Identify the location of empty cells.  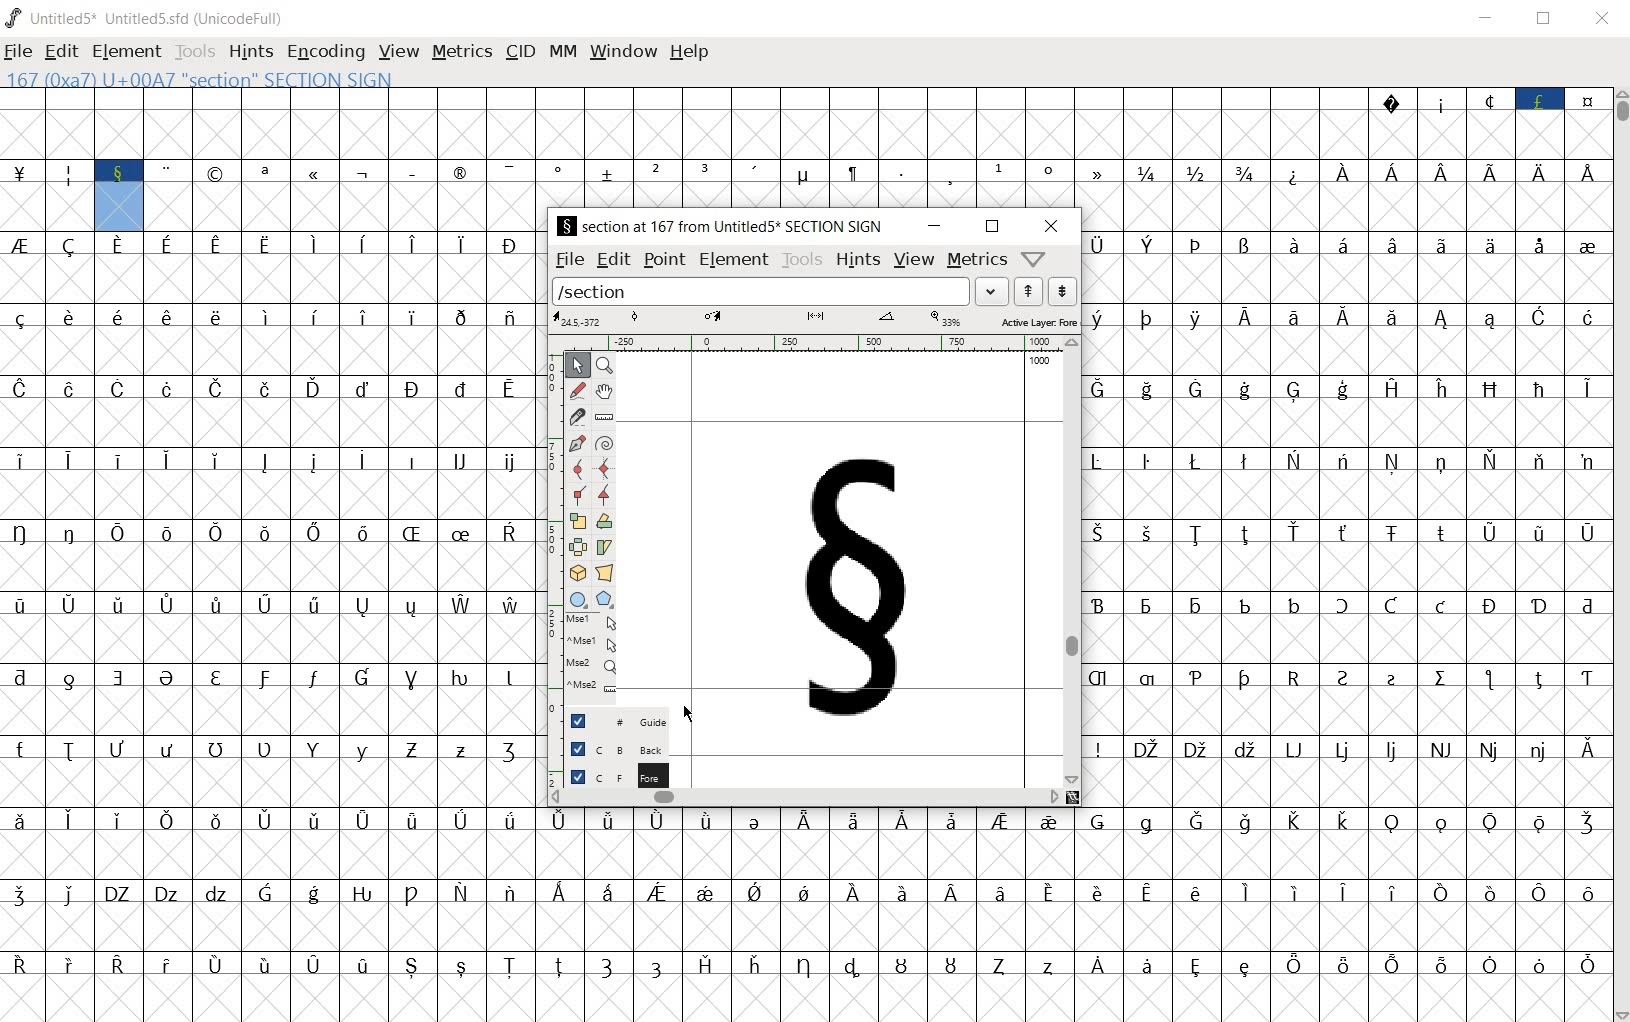
(272, 280).